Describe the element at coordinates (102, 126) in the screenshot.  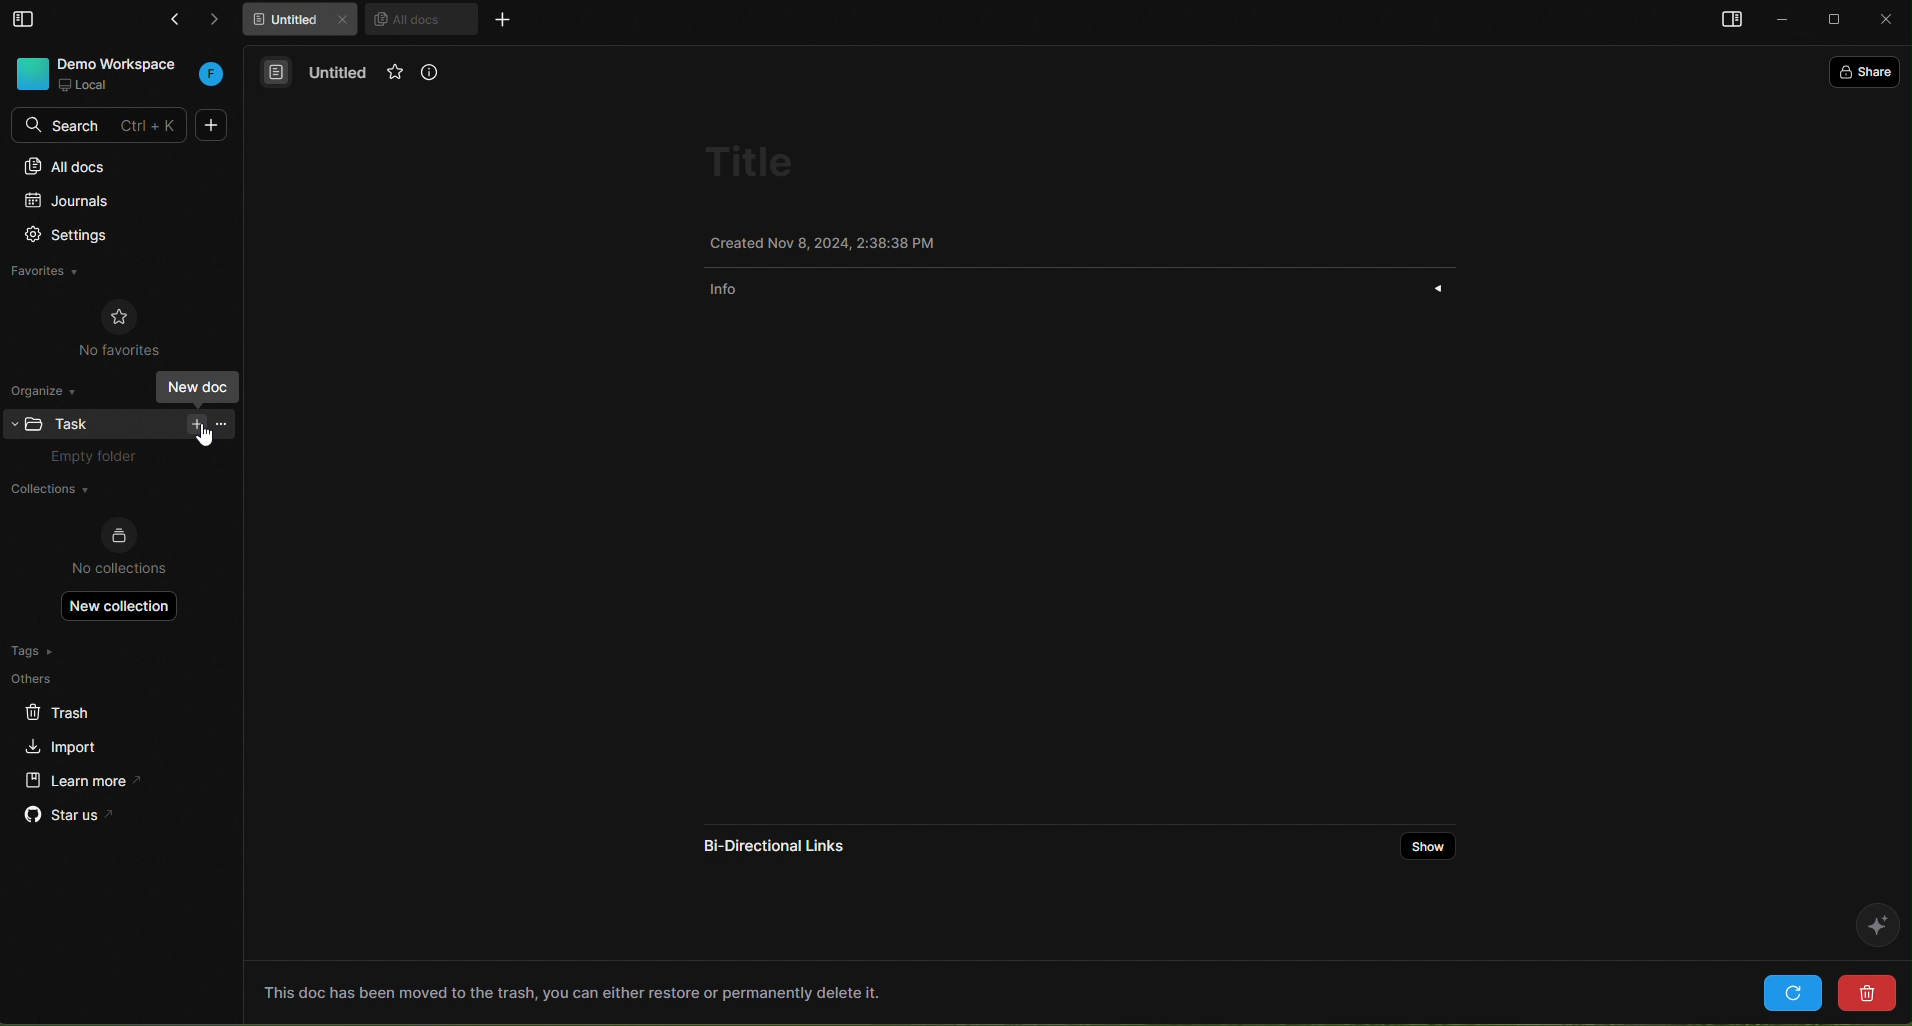
I see `SEARCH` at that location.